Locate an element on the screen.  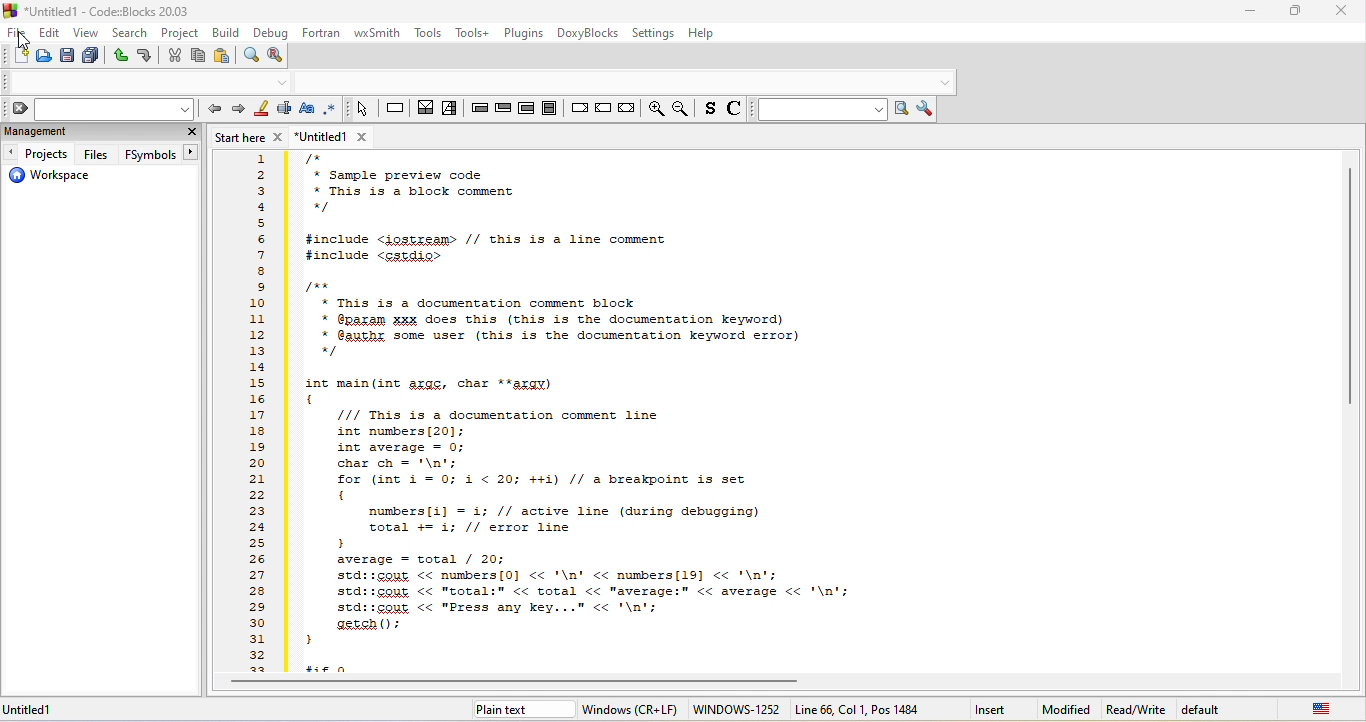
wxsmith is located at coordinates (378, 34).